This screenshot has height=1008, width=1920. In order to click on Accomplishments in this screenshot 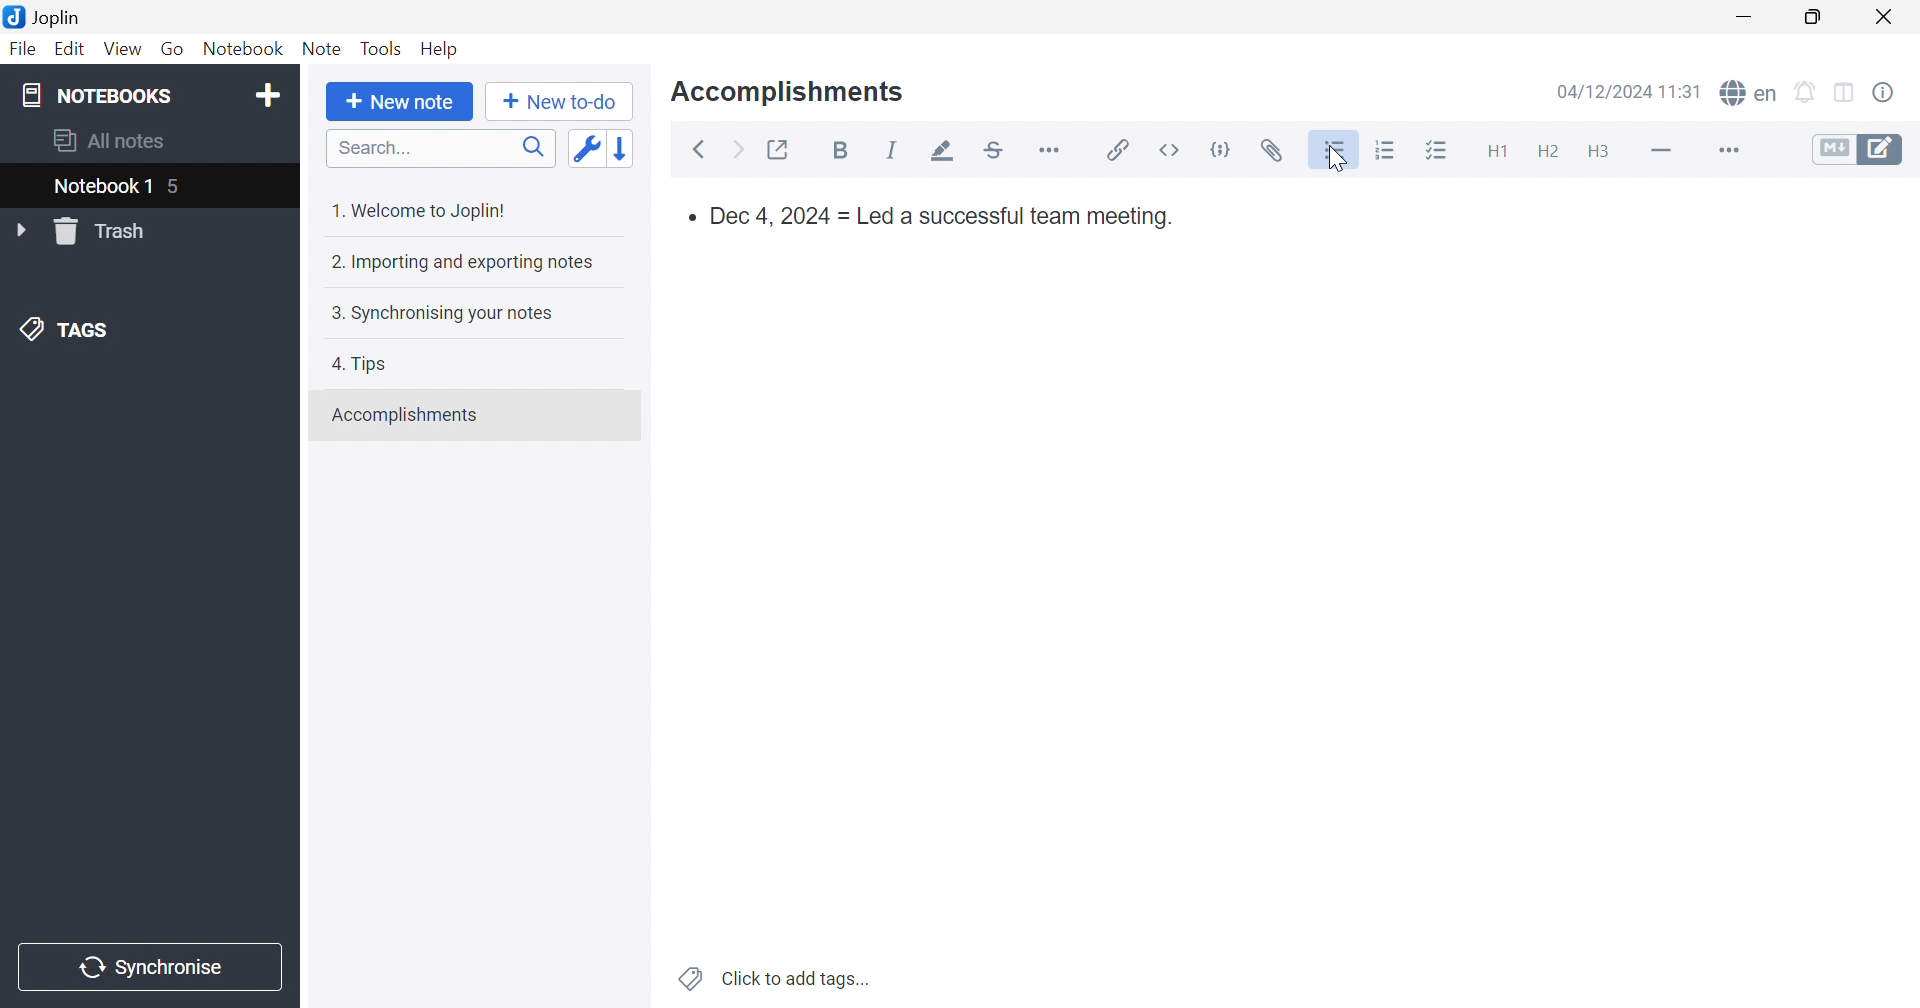, I will do `click(407, 415)`.